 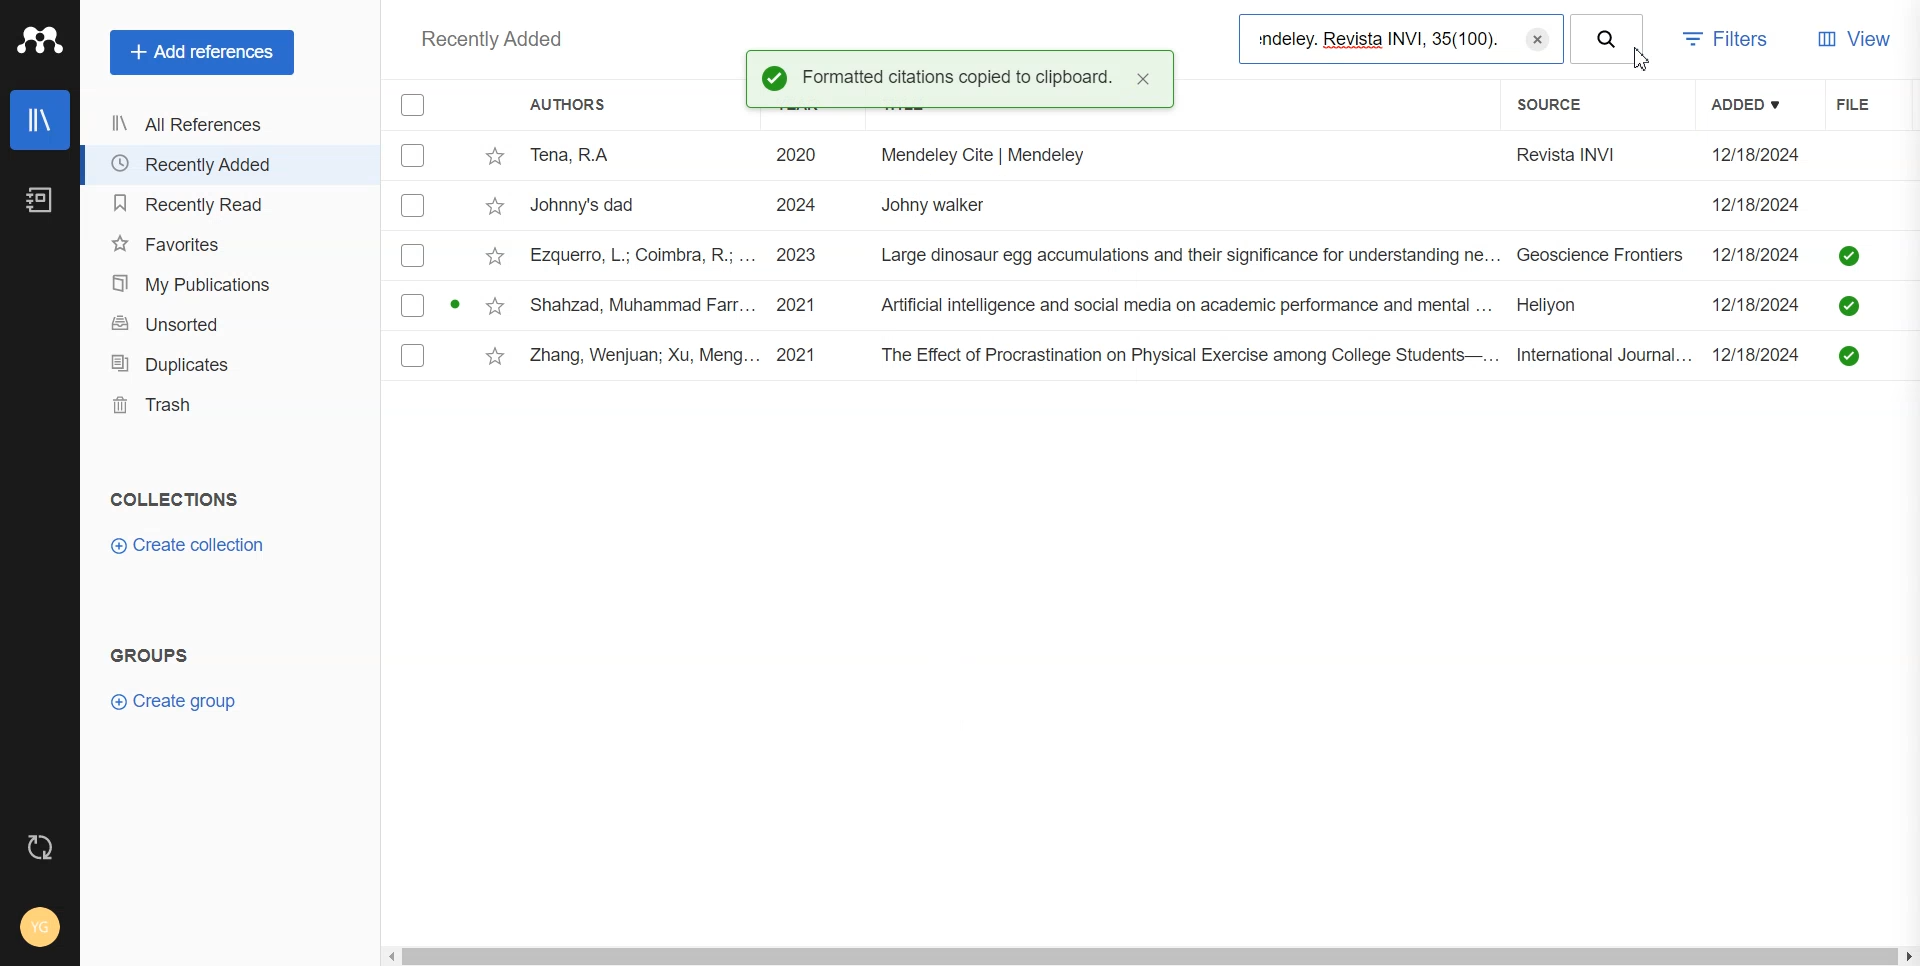 I want to click on Tena, RA 2020 i. Mendeley Cite | Mendeley Revista INVI, so click(x=1098, y=159).